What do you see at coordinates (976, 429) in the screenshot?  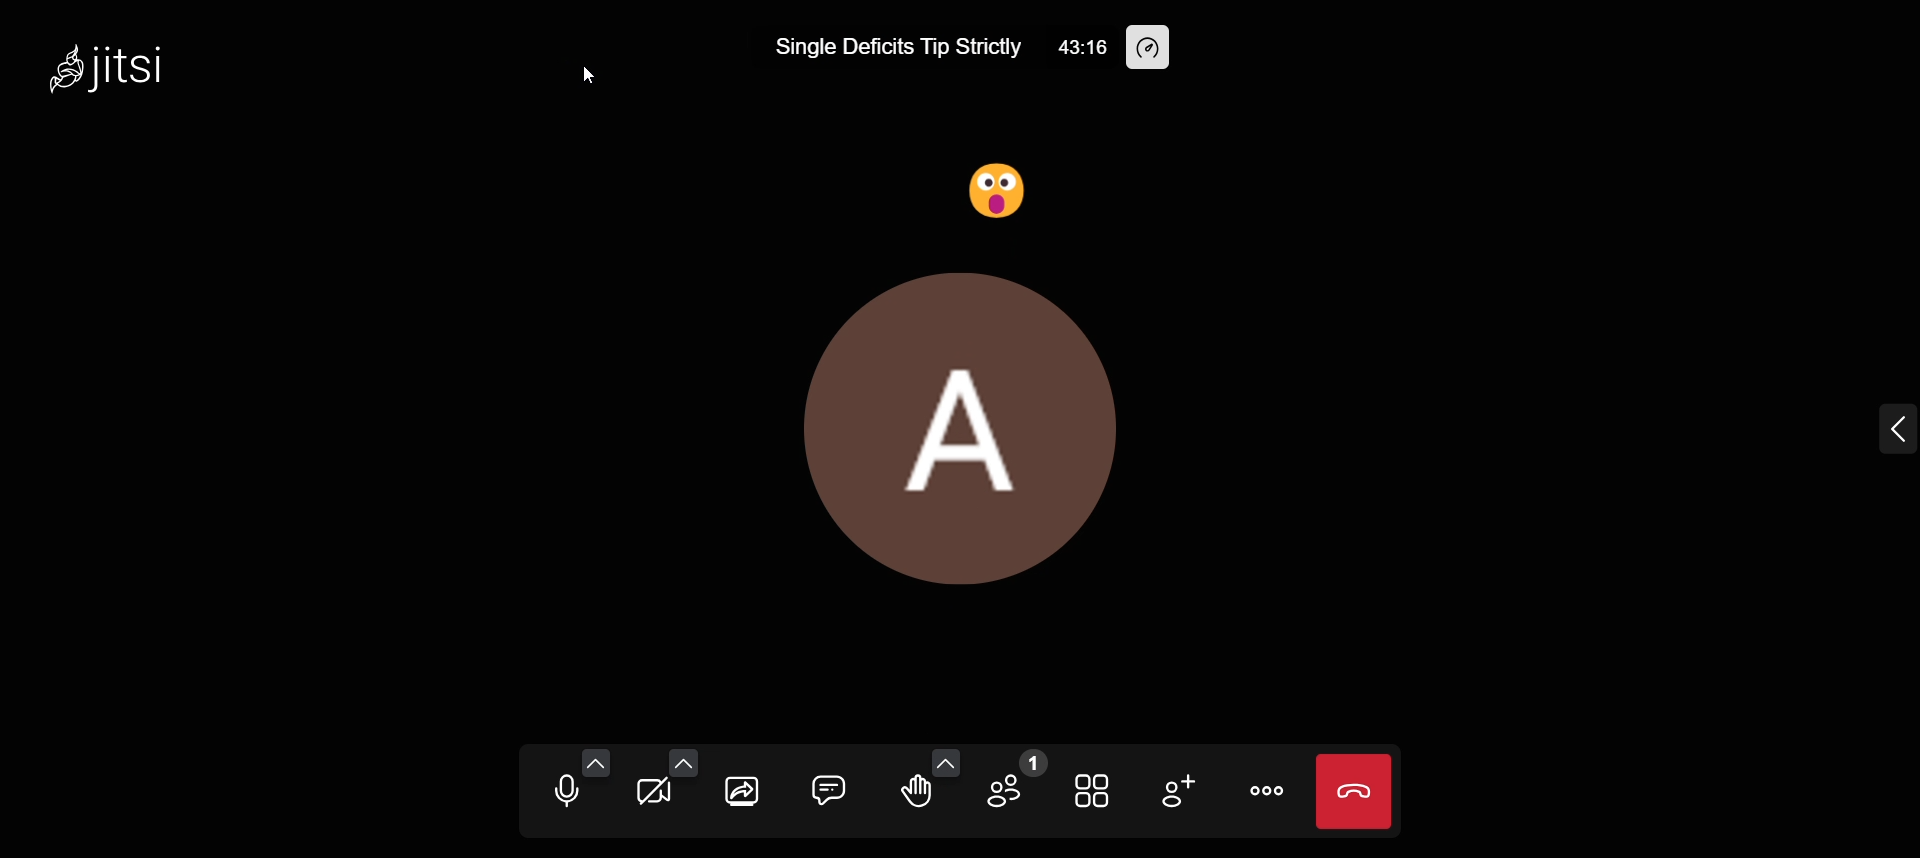 I see `display picture` at bounding box center [976, 429].